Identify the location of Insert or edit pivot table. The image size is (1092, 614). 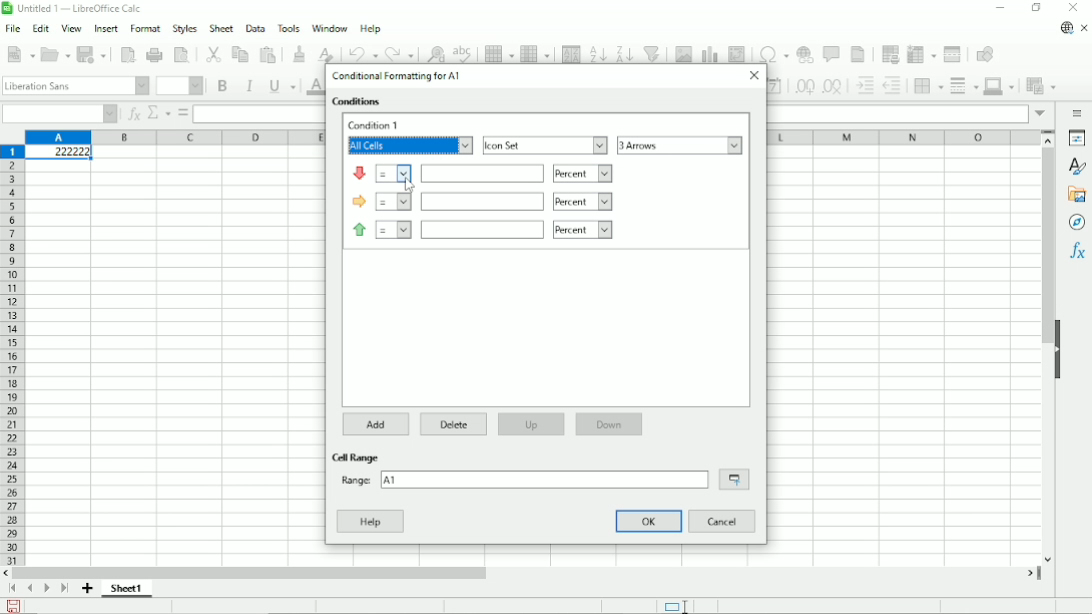
(736, 52).